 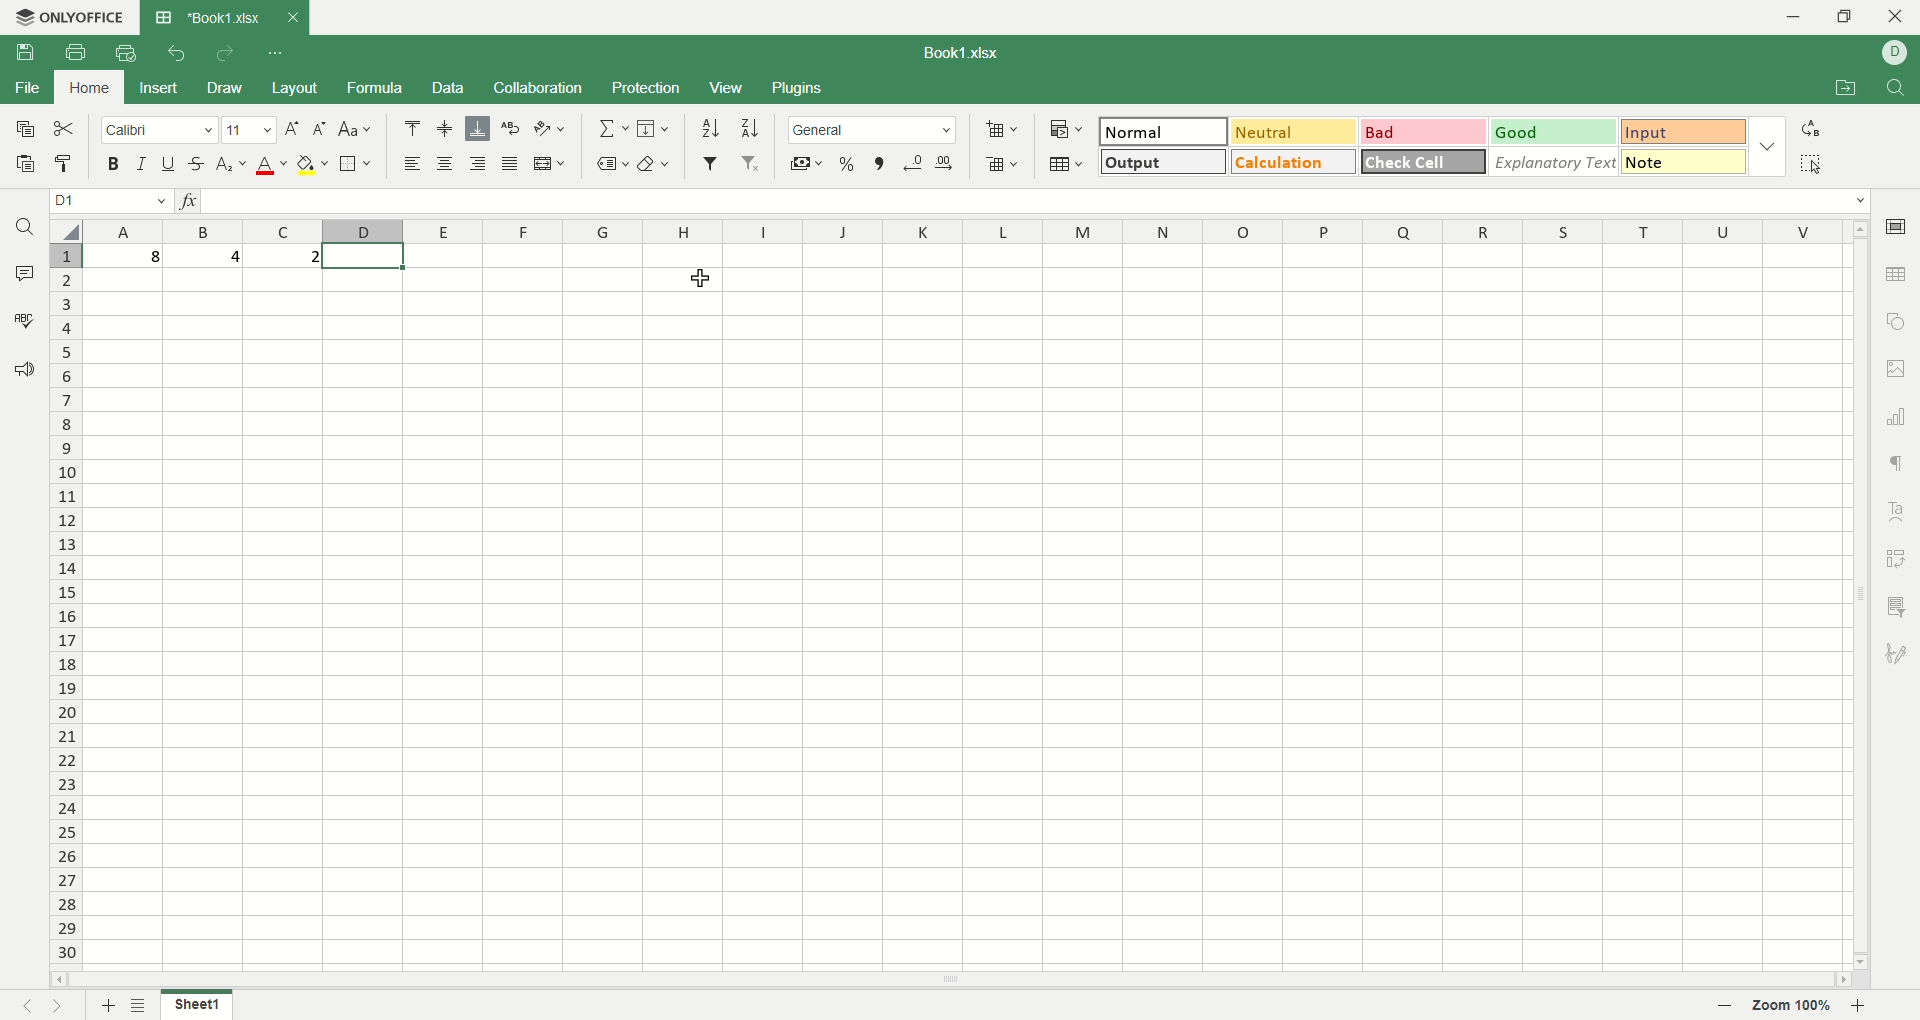 I want to click on border, so click(x=355, y=163).